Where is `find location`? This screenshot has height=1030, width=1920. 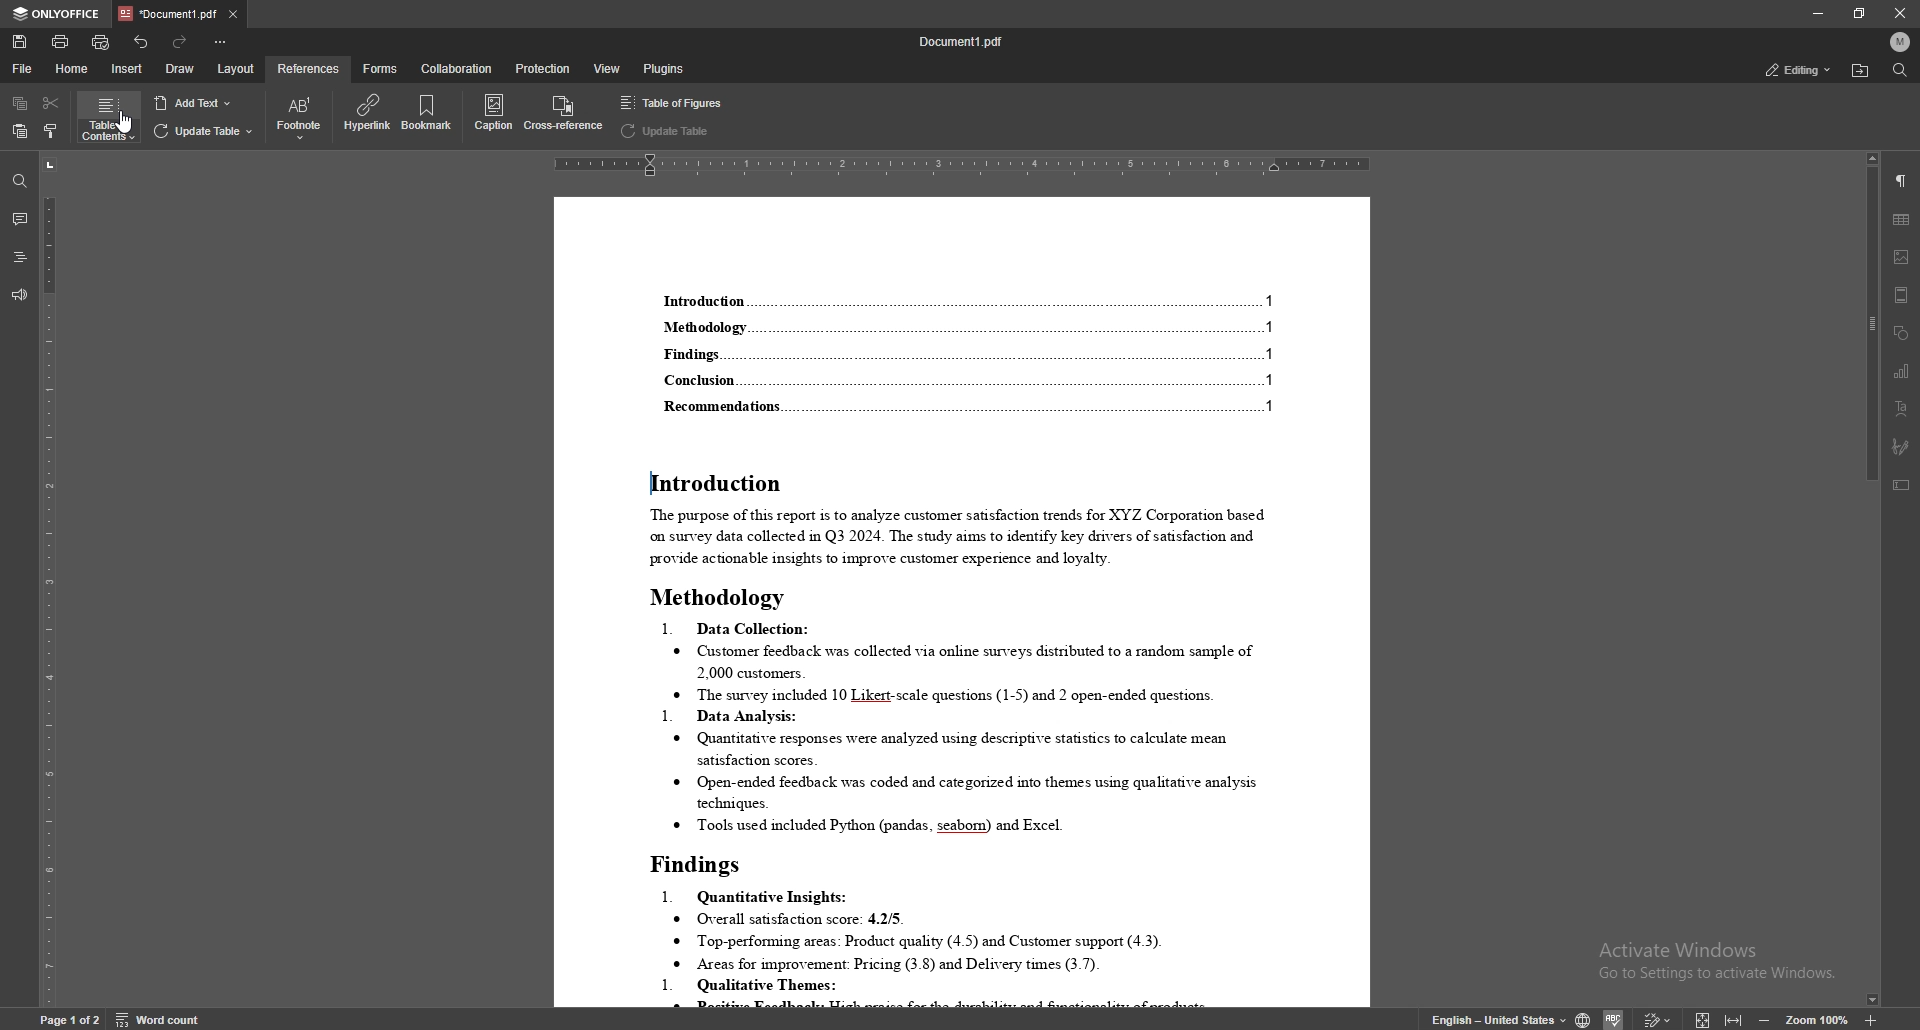
find location is located at coordinates (1862, 71).